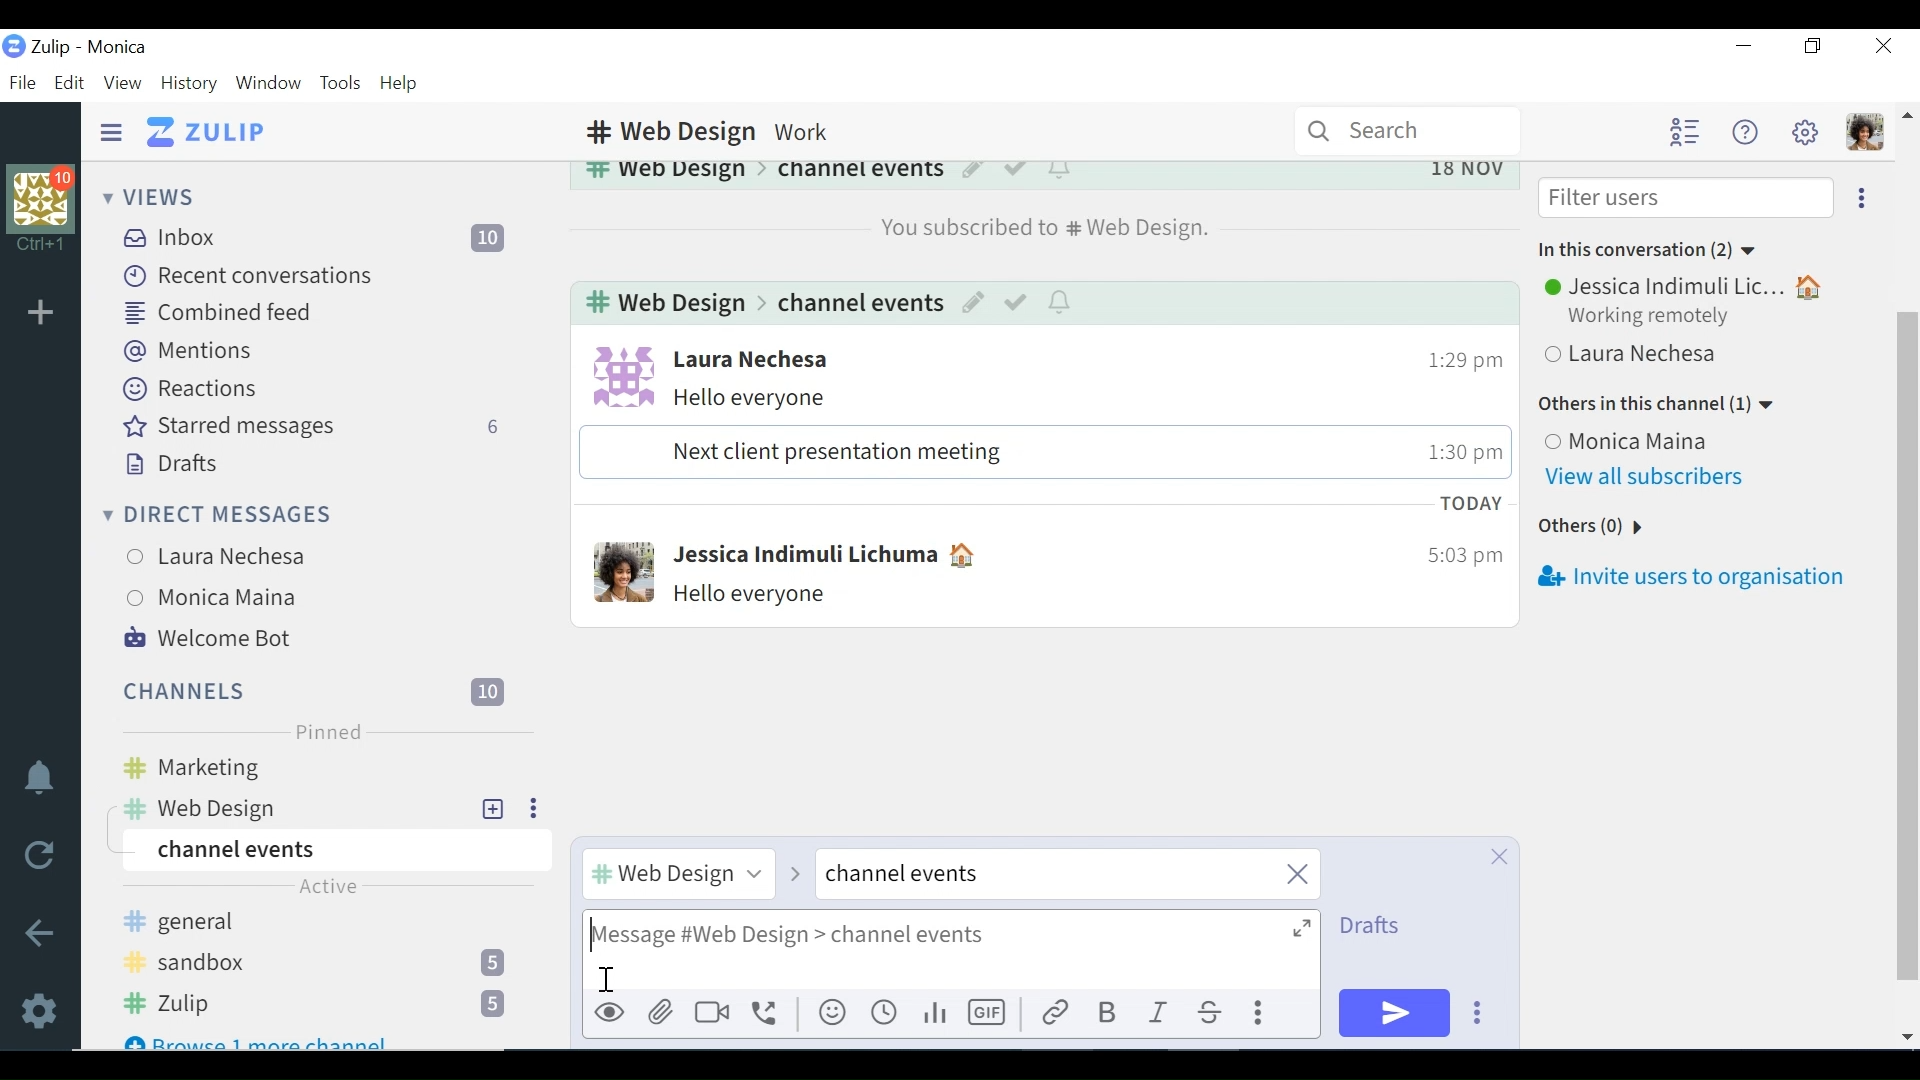 The height and width of the screenshot is (1080, 1920). Describe the element at coordinates (1090, 603) in the screenshot. I see `message` at that location.